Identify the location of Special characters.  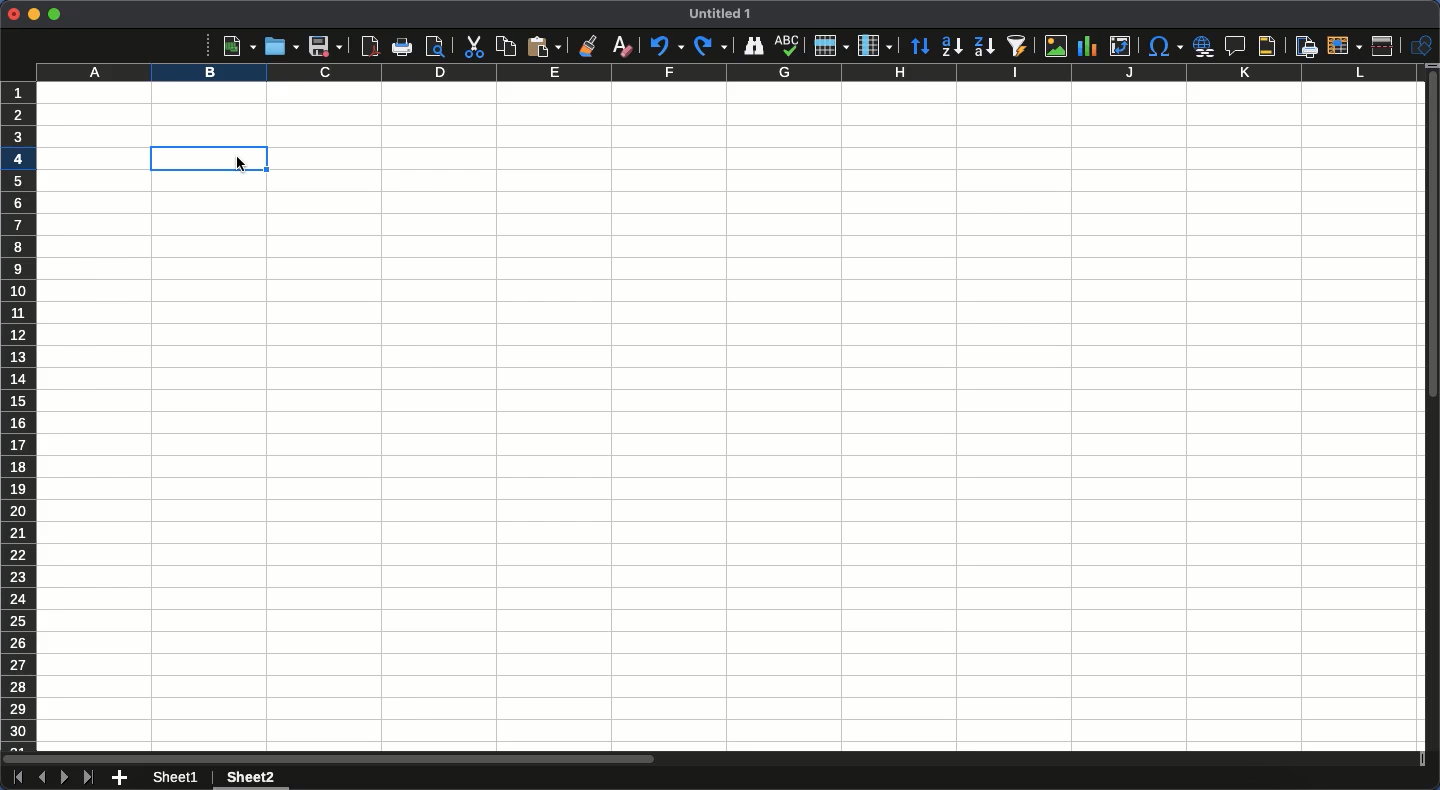
(1164, 46).